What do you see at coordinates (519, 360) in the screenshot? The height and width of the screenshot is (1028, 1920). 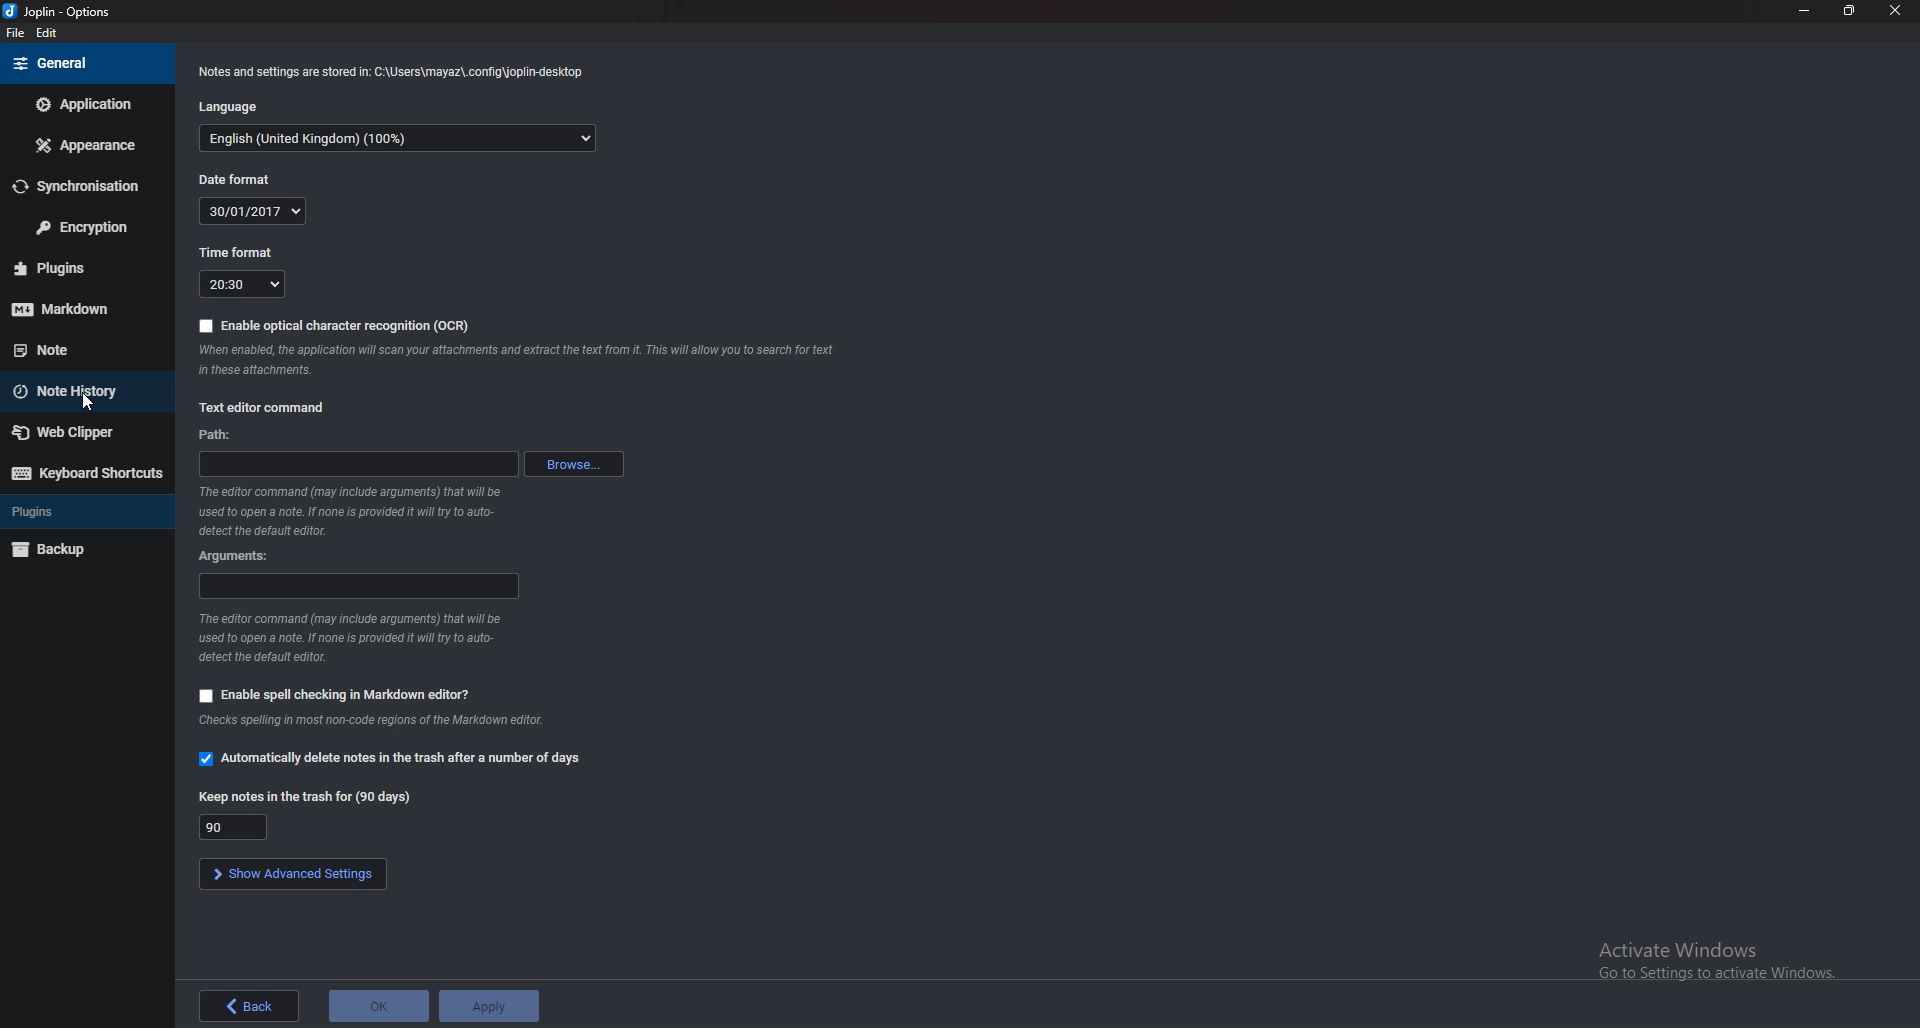 I see `info` at bounding box center [519, 360].